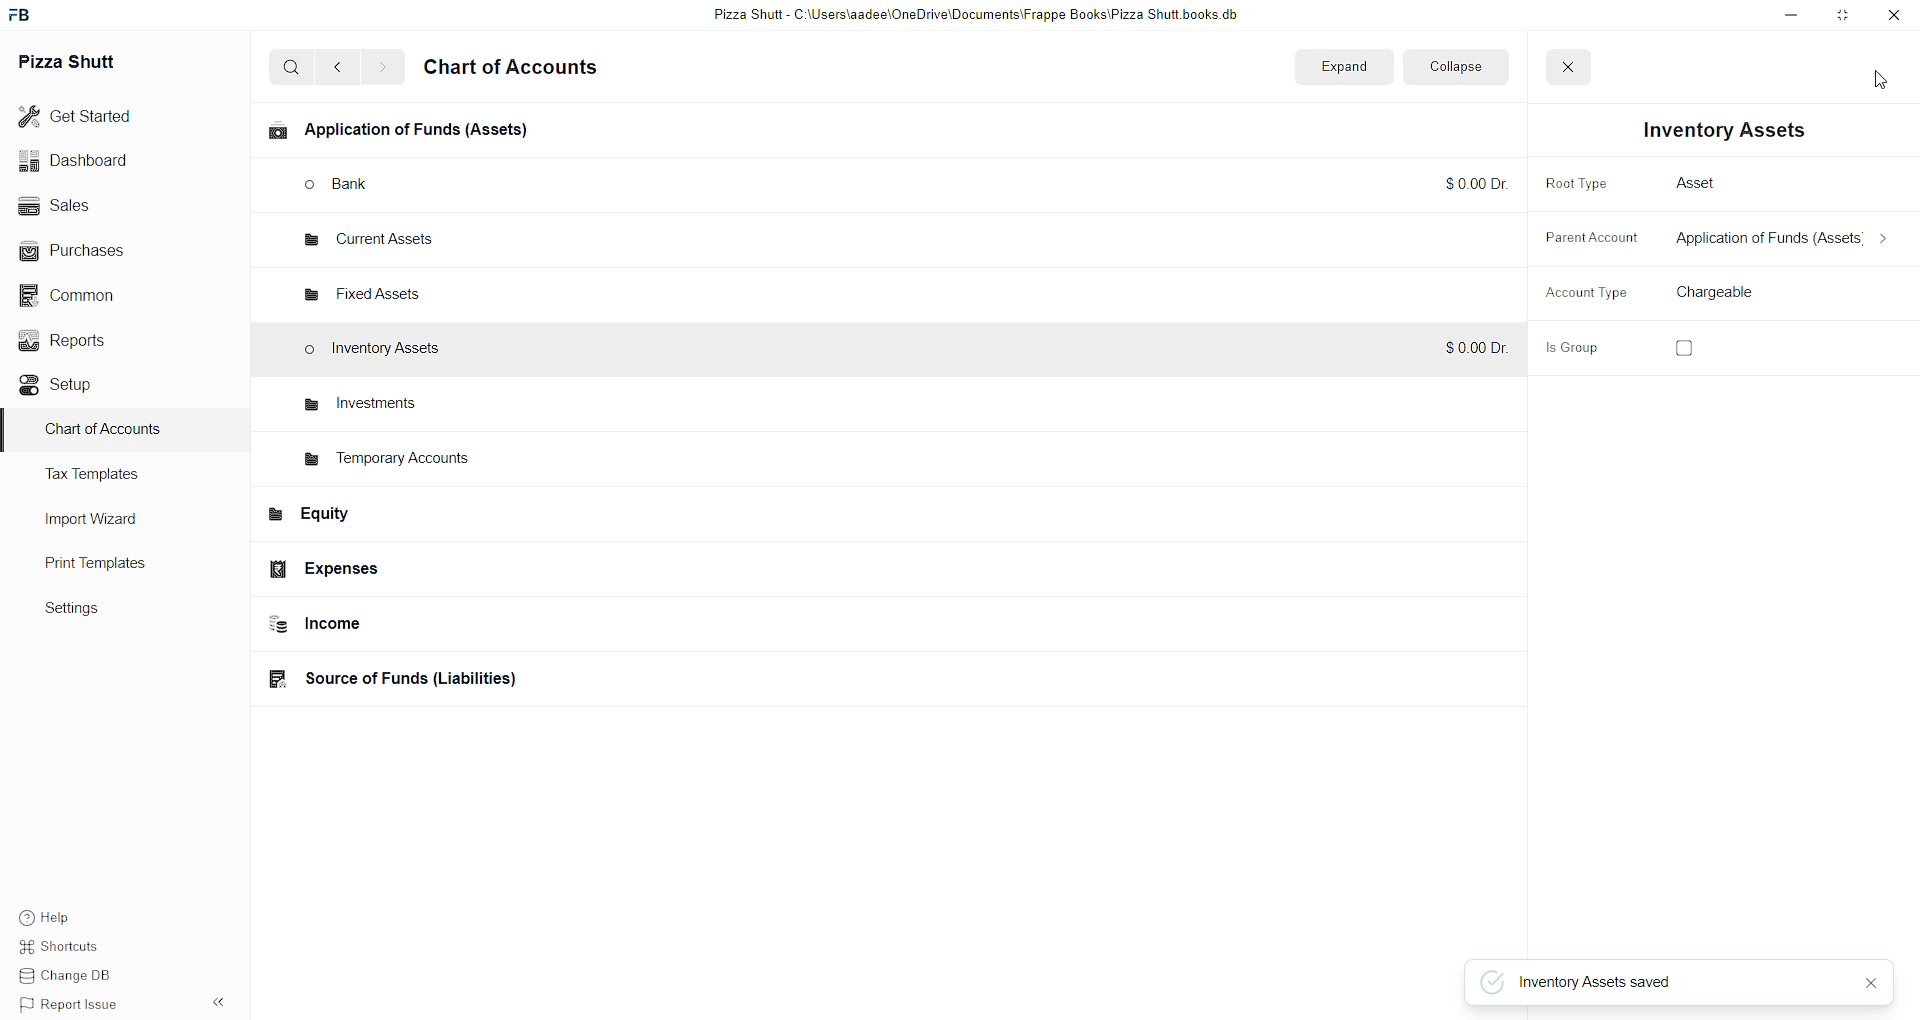 The image size is (1920, 1020). I want to click on inventory Assets Saved , so click(1595, 987).